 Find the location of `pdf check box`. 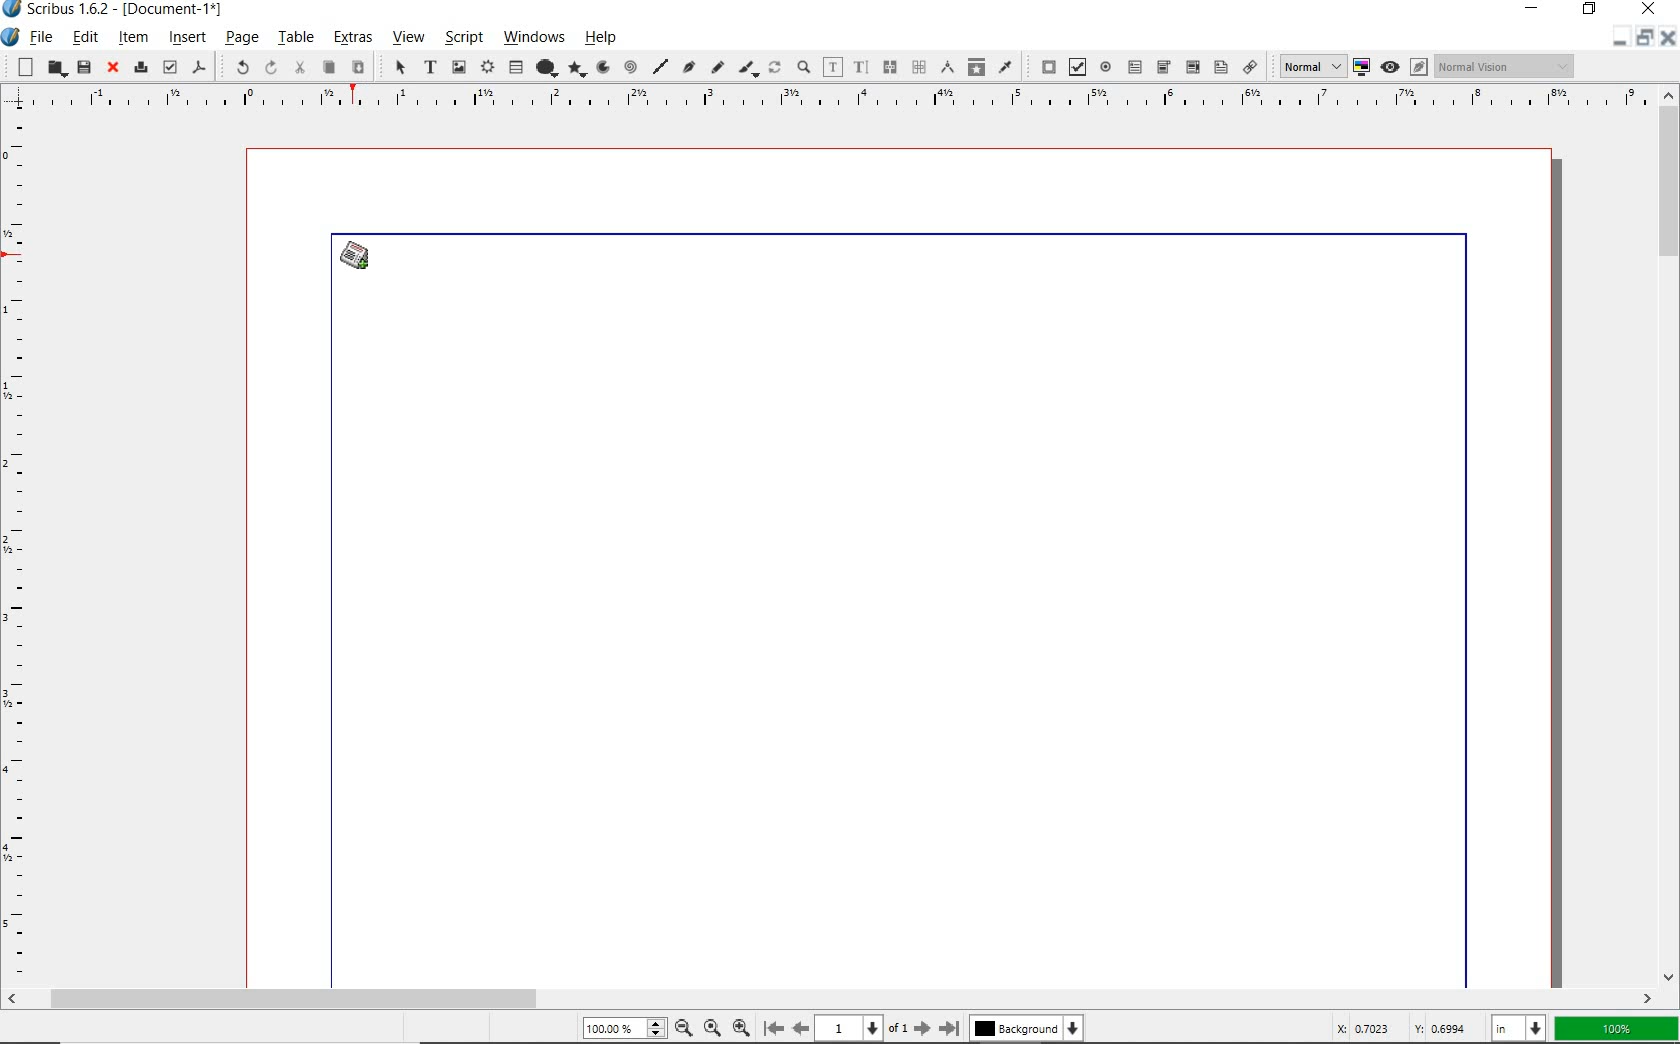

pdf check box is located at coordinates (1078, 67).